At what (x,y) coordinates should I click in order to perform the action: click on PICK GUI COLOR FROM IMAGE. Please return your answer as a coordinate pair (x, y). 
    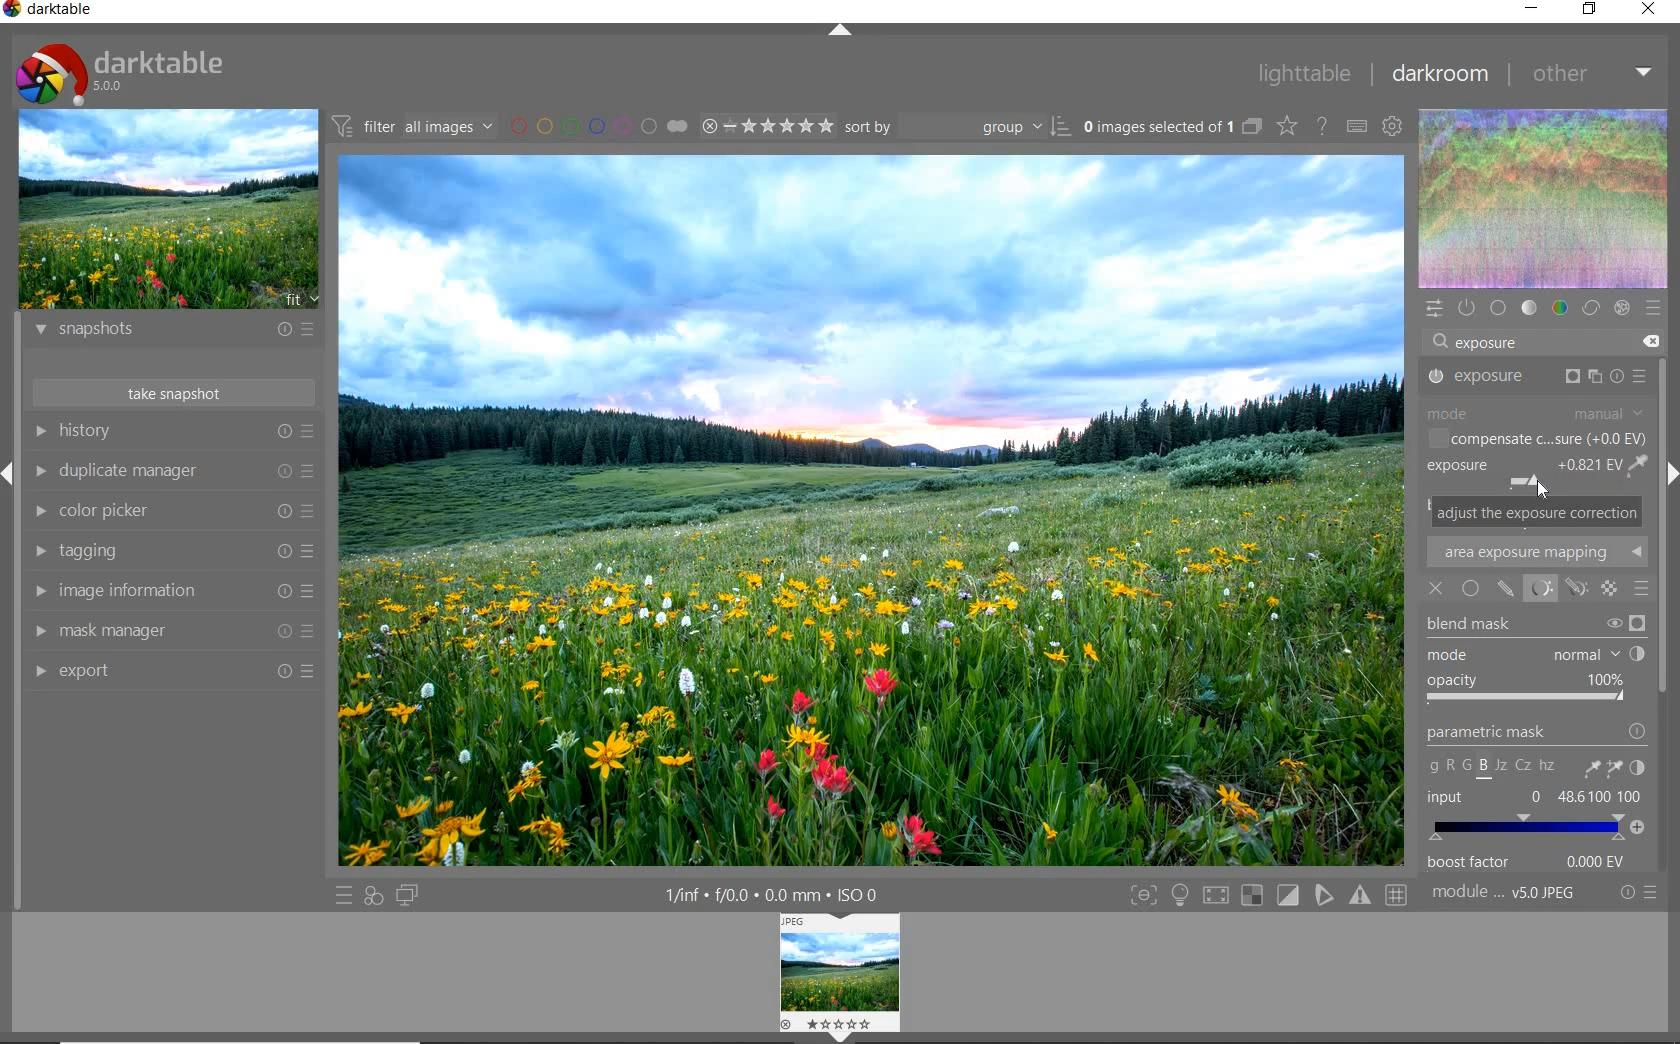
    Looking at the image, I should click on (1640, 468).